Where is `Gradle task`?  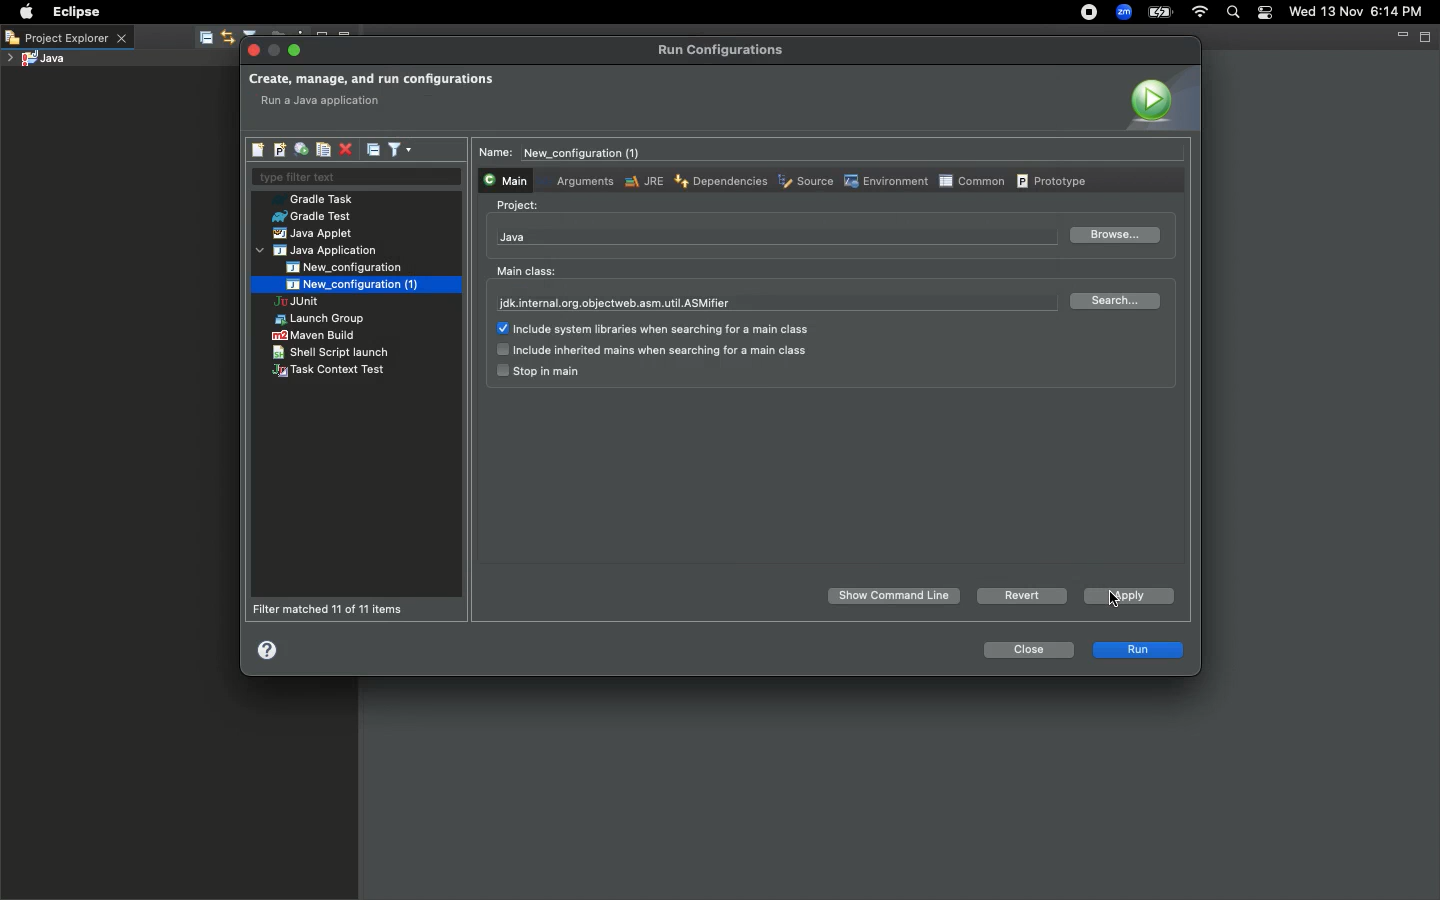 Gradle task is located at coordinates (319, 199).